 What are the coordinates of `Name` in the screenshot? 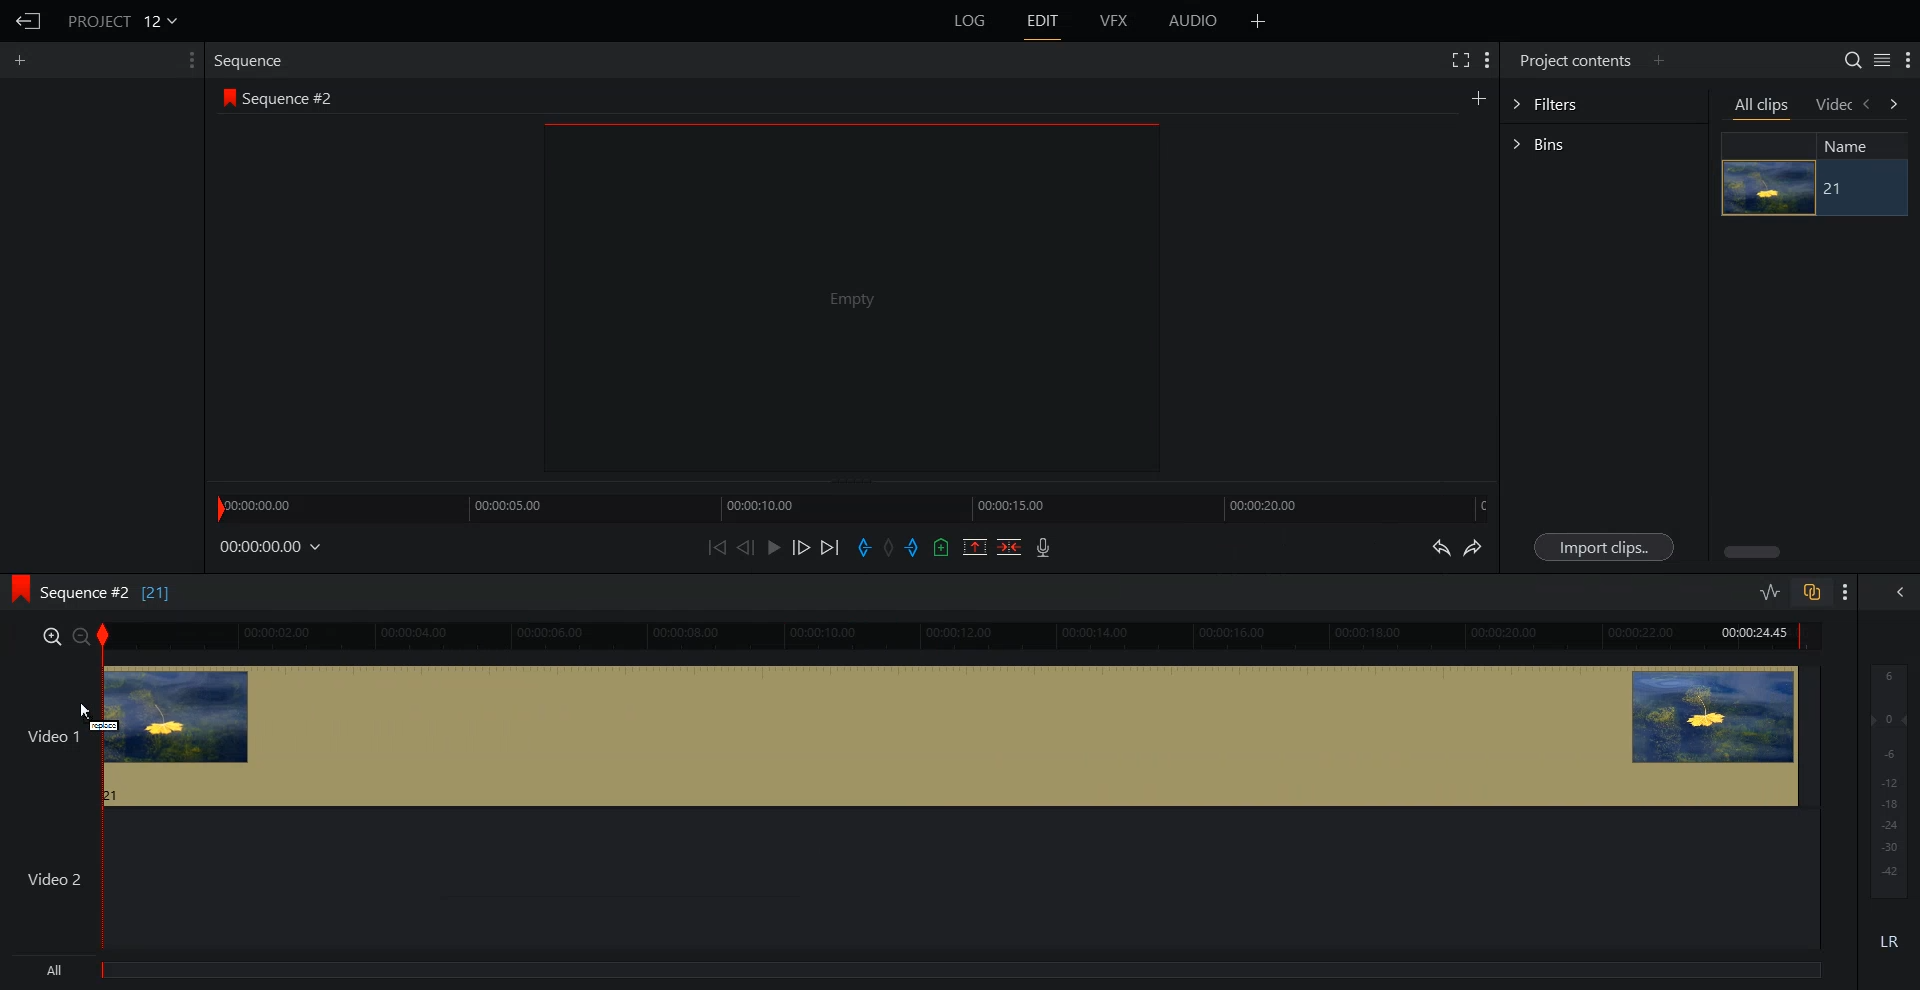 It's located at (1854, 146).